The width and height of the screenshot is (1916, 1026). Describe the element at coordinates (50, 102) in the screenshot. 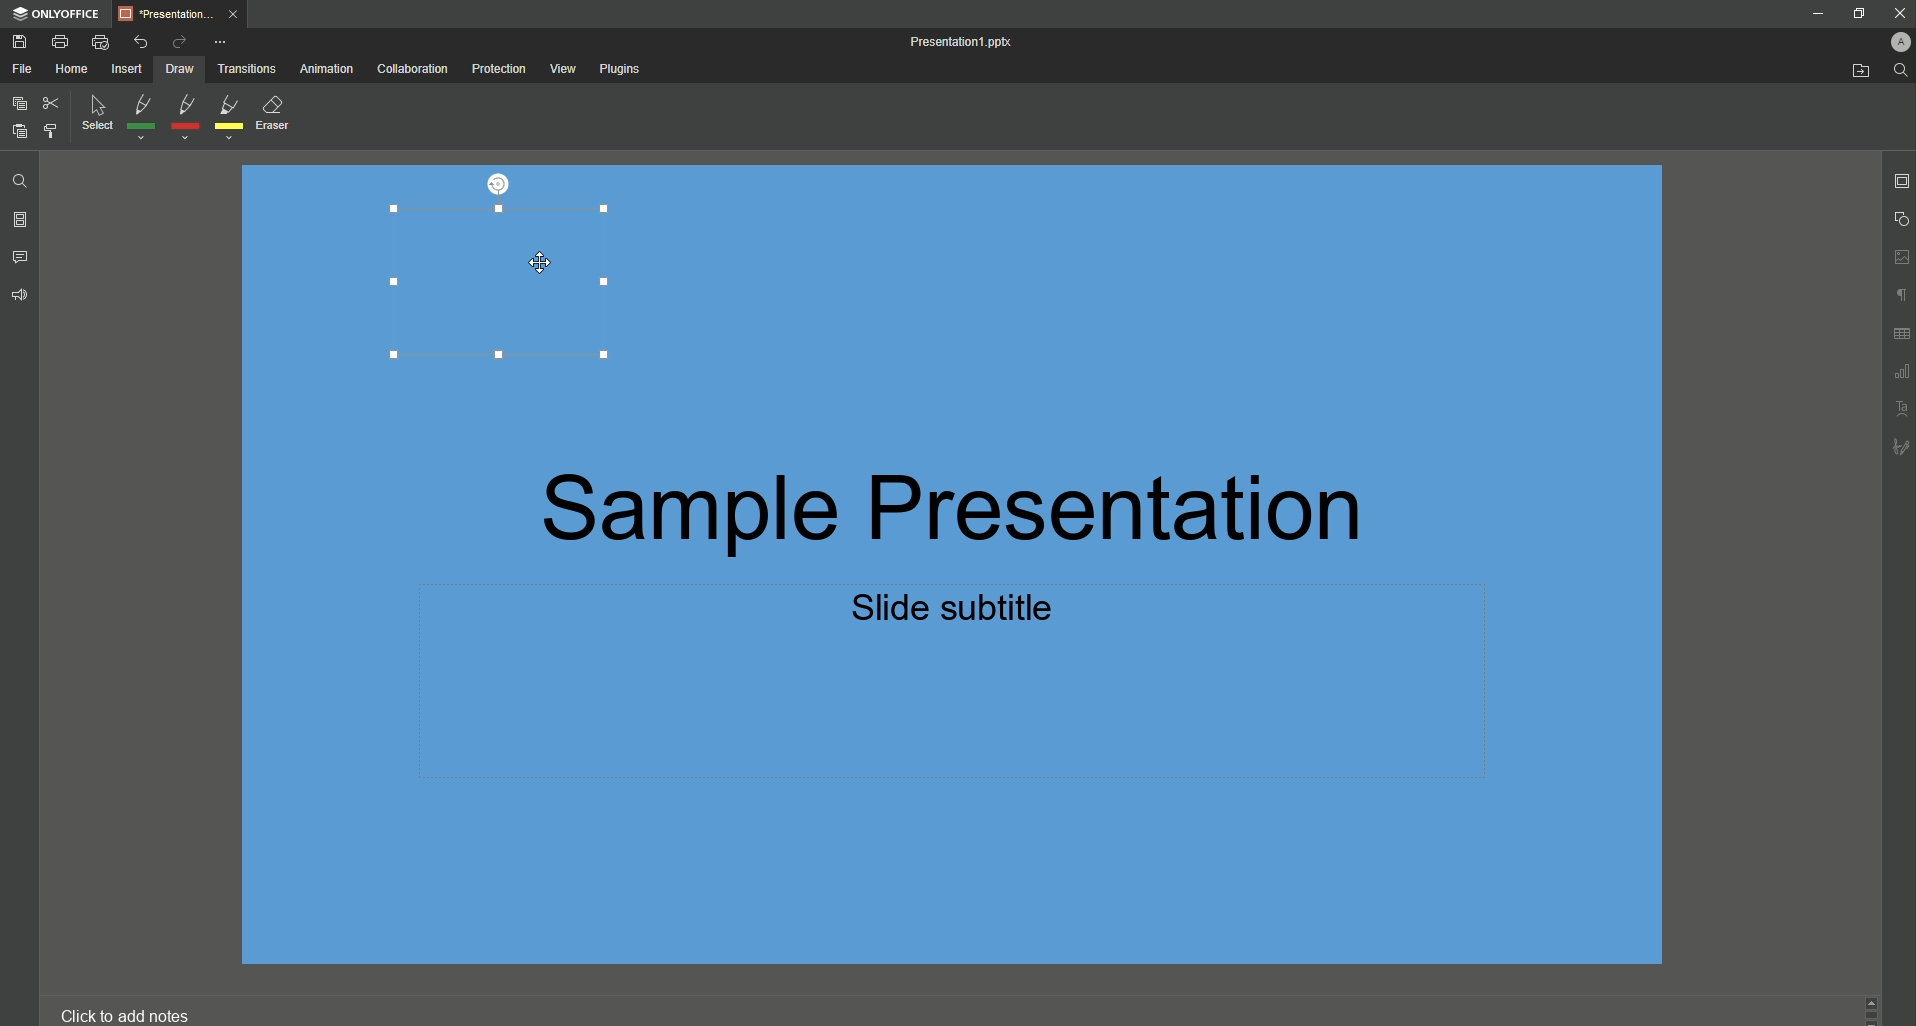

I see `Cut` at that location.